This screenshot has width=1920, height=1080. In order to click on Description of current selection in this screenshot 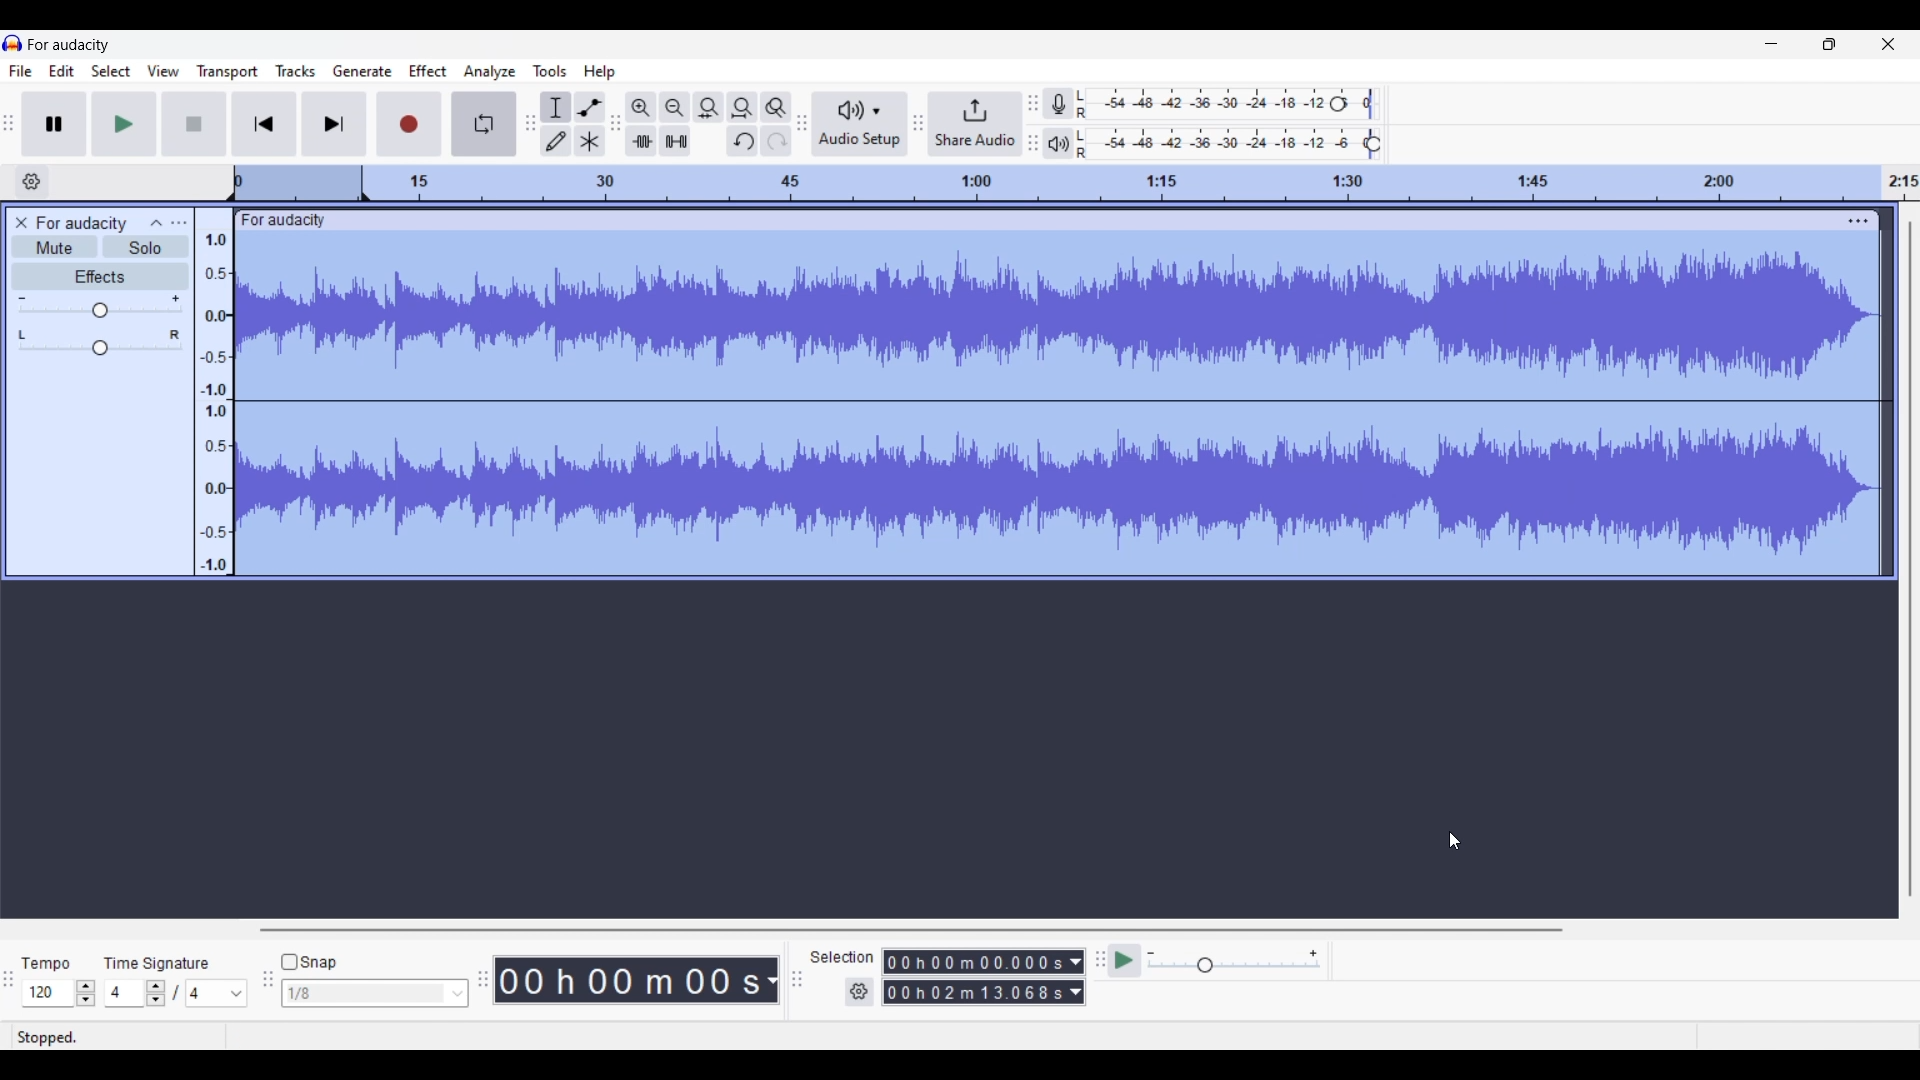, I will do `click(352, 1037)`.